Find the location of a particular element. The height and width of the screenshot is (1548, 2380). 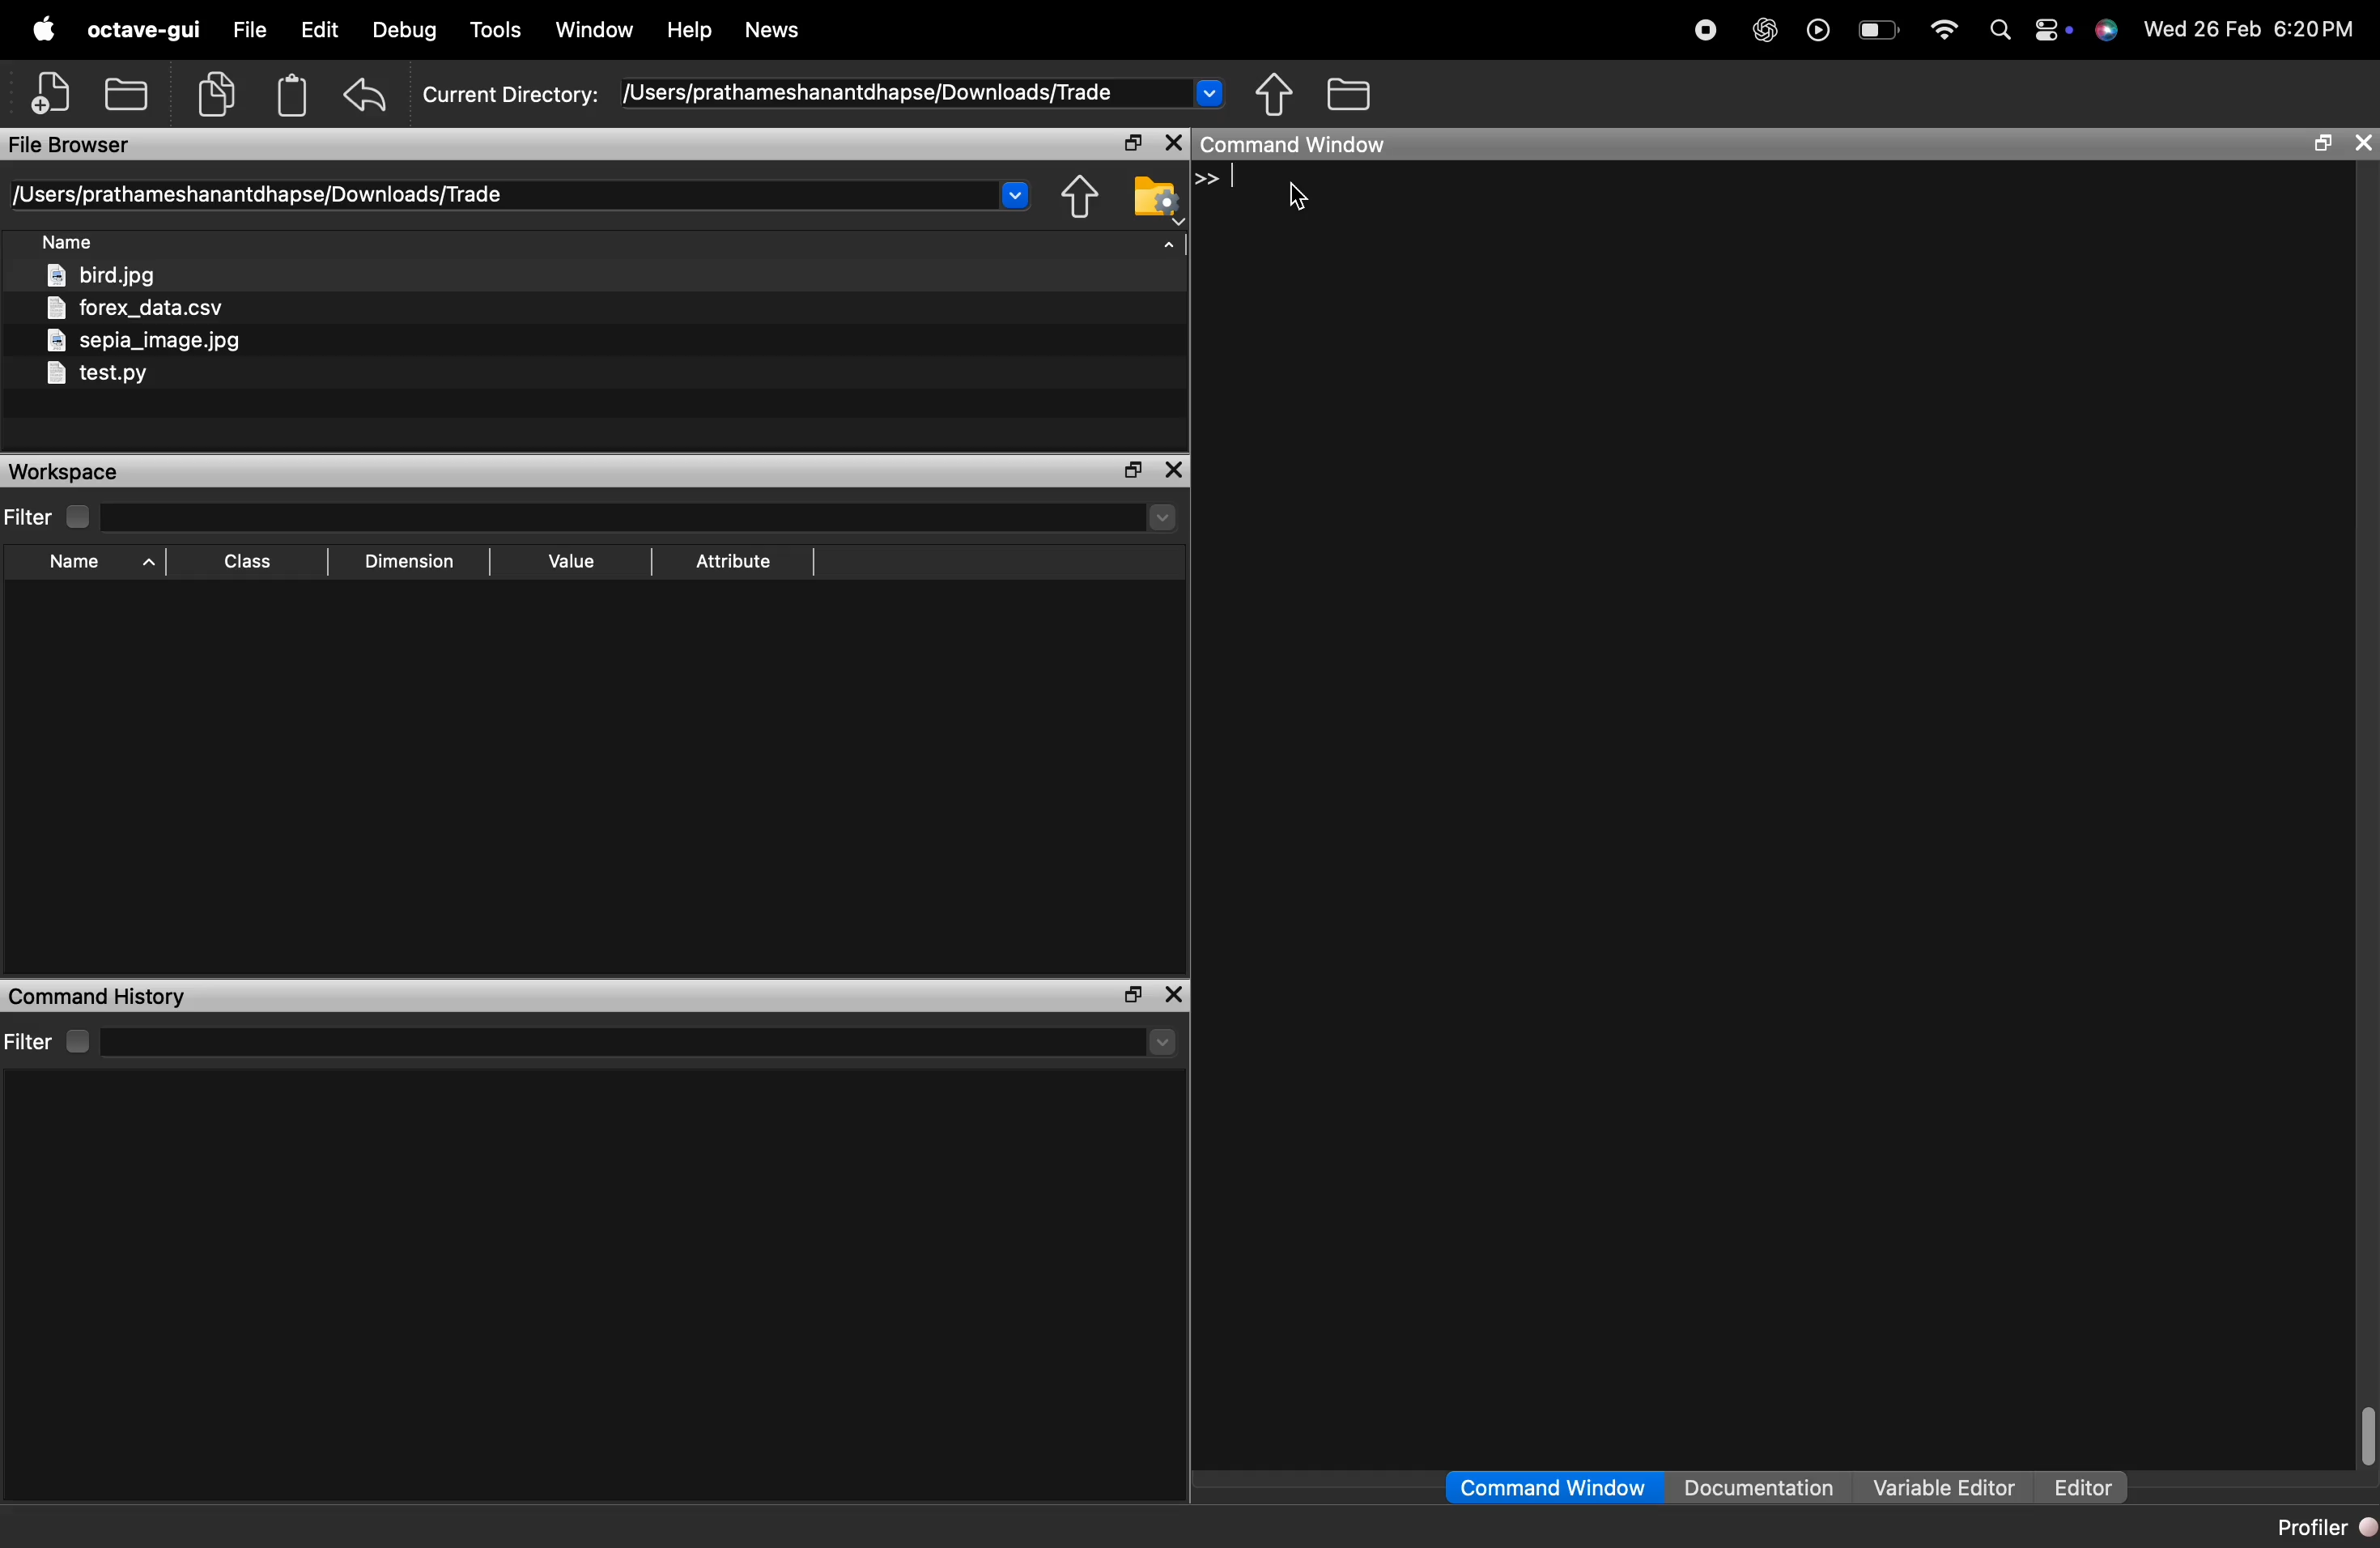

Name is located at coordinates (71, 243).